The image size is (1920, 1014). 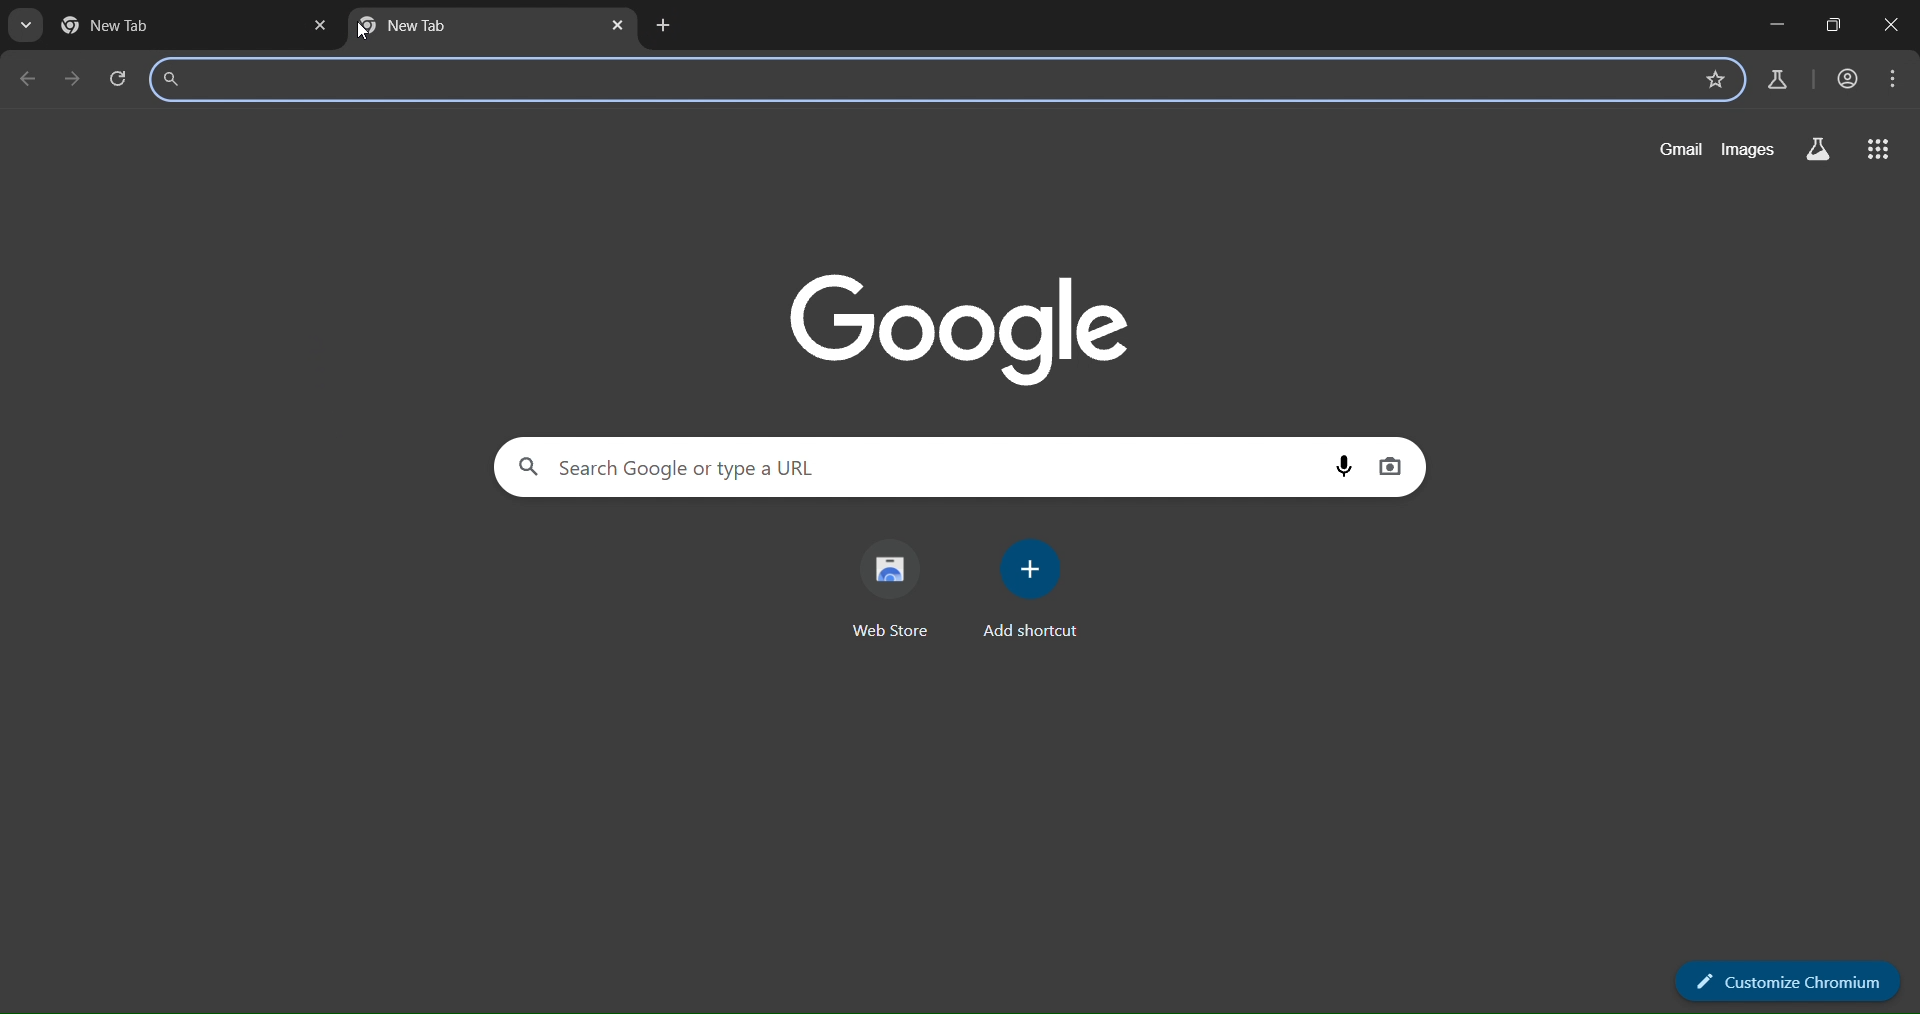 I want to click on voice search, so click(x=1342, y=466).